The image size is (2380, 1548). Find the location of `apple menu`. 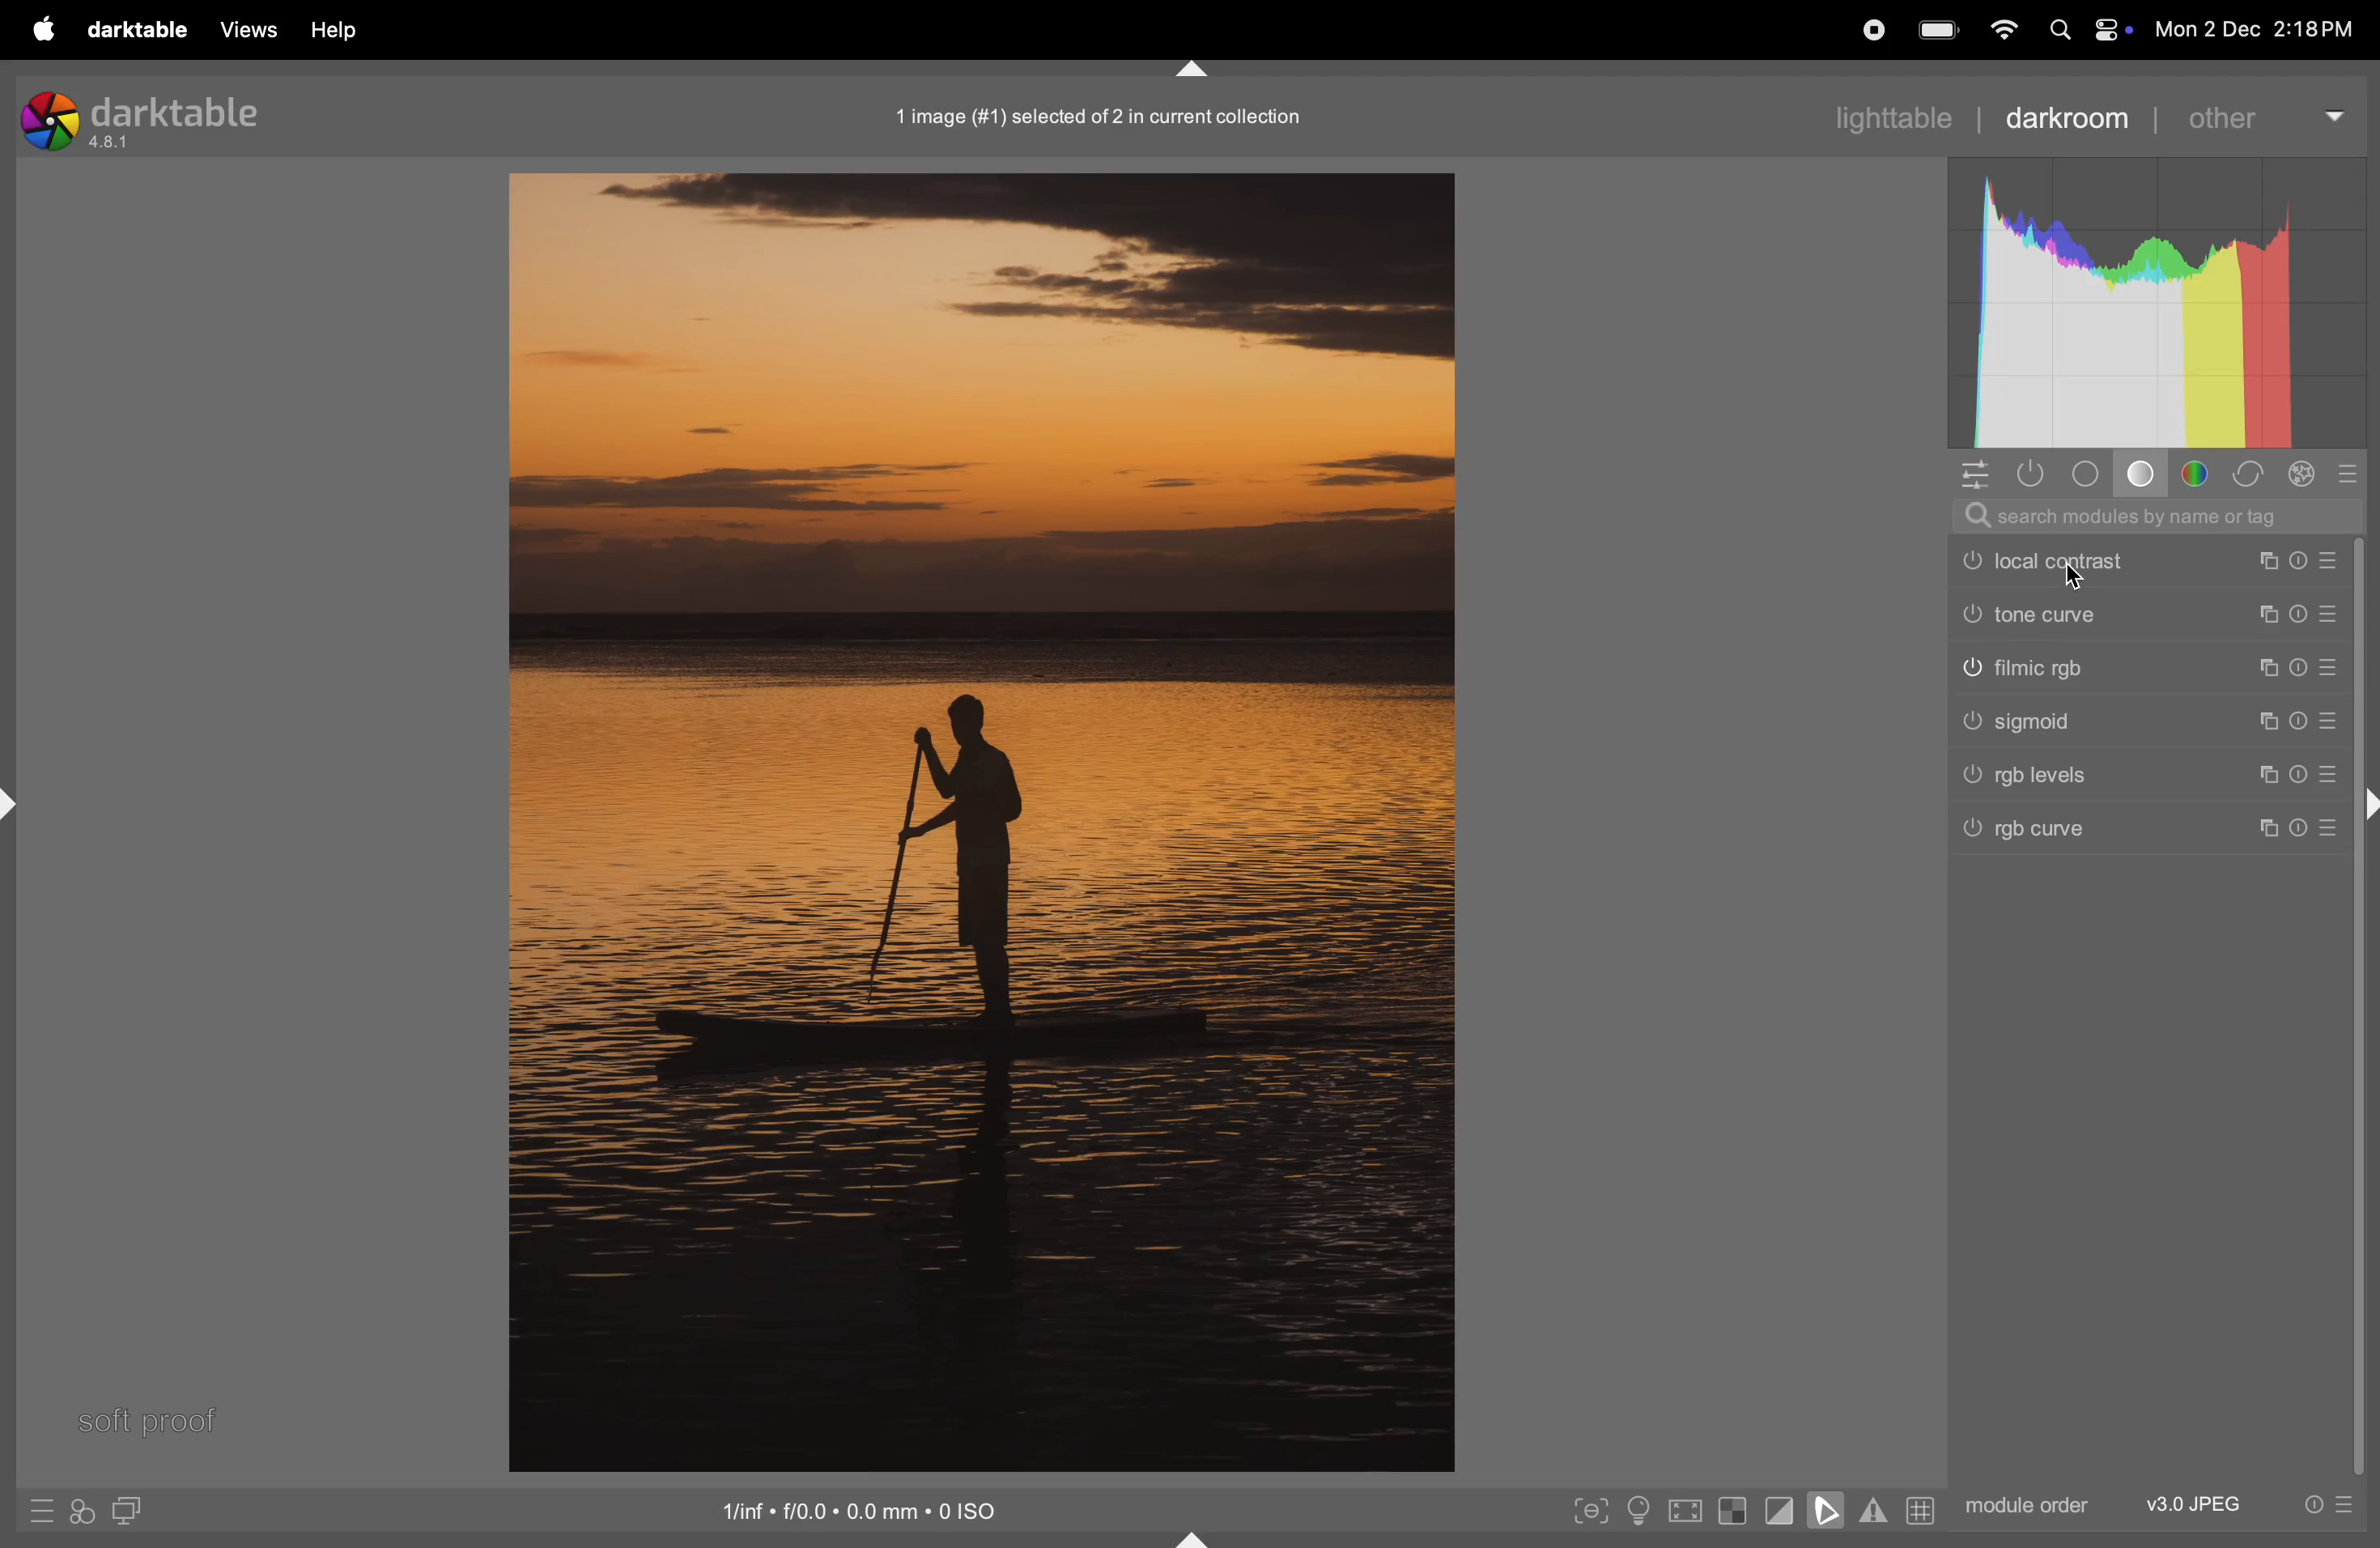

apple menu is located at coordinates (42, 28).